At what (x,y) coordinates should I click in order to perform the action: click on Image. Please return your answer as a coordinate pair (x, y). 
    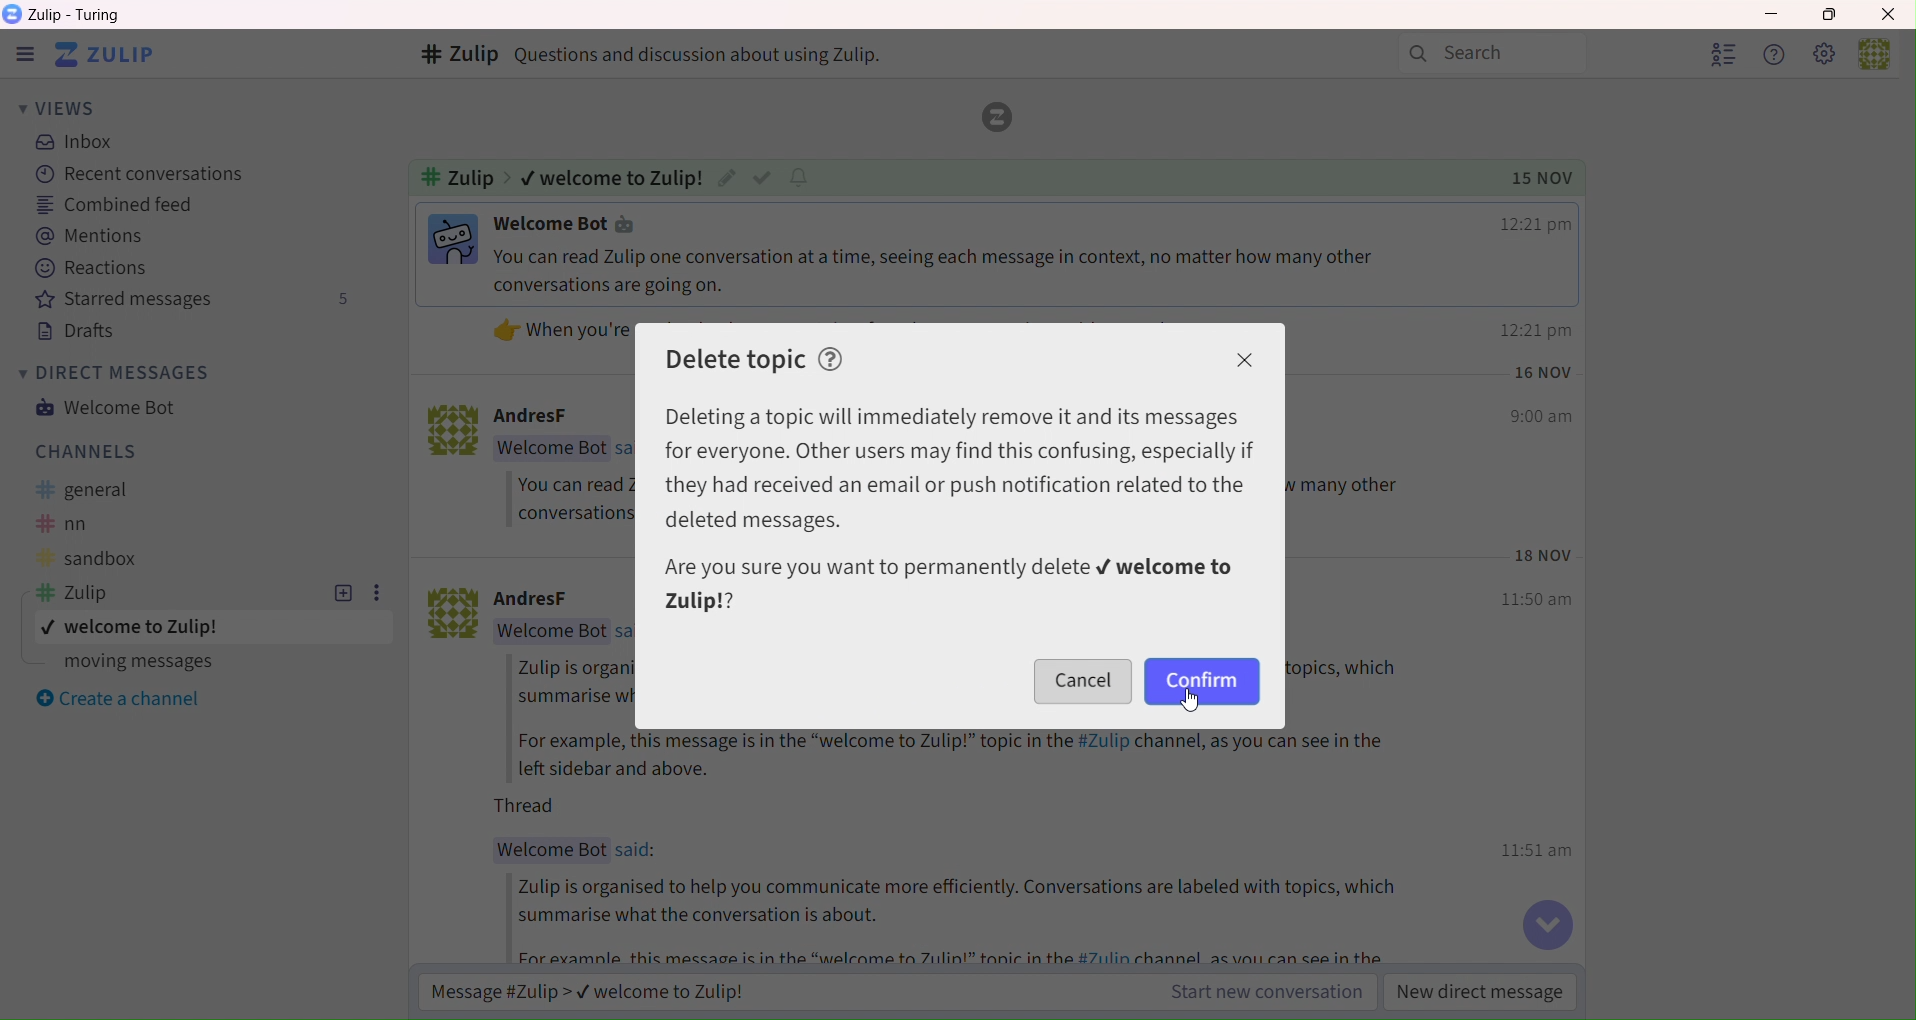
    Looking at the image, I should click on (453, 238).